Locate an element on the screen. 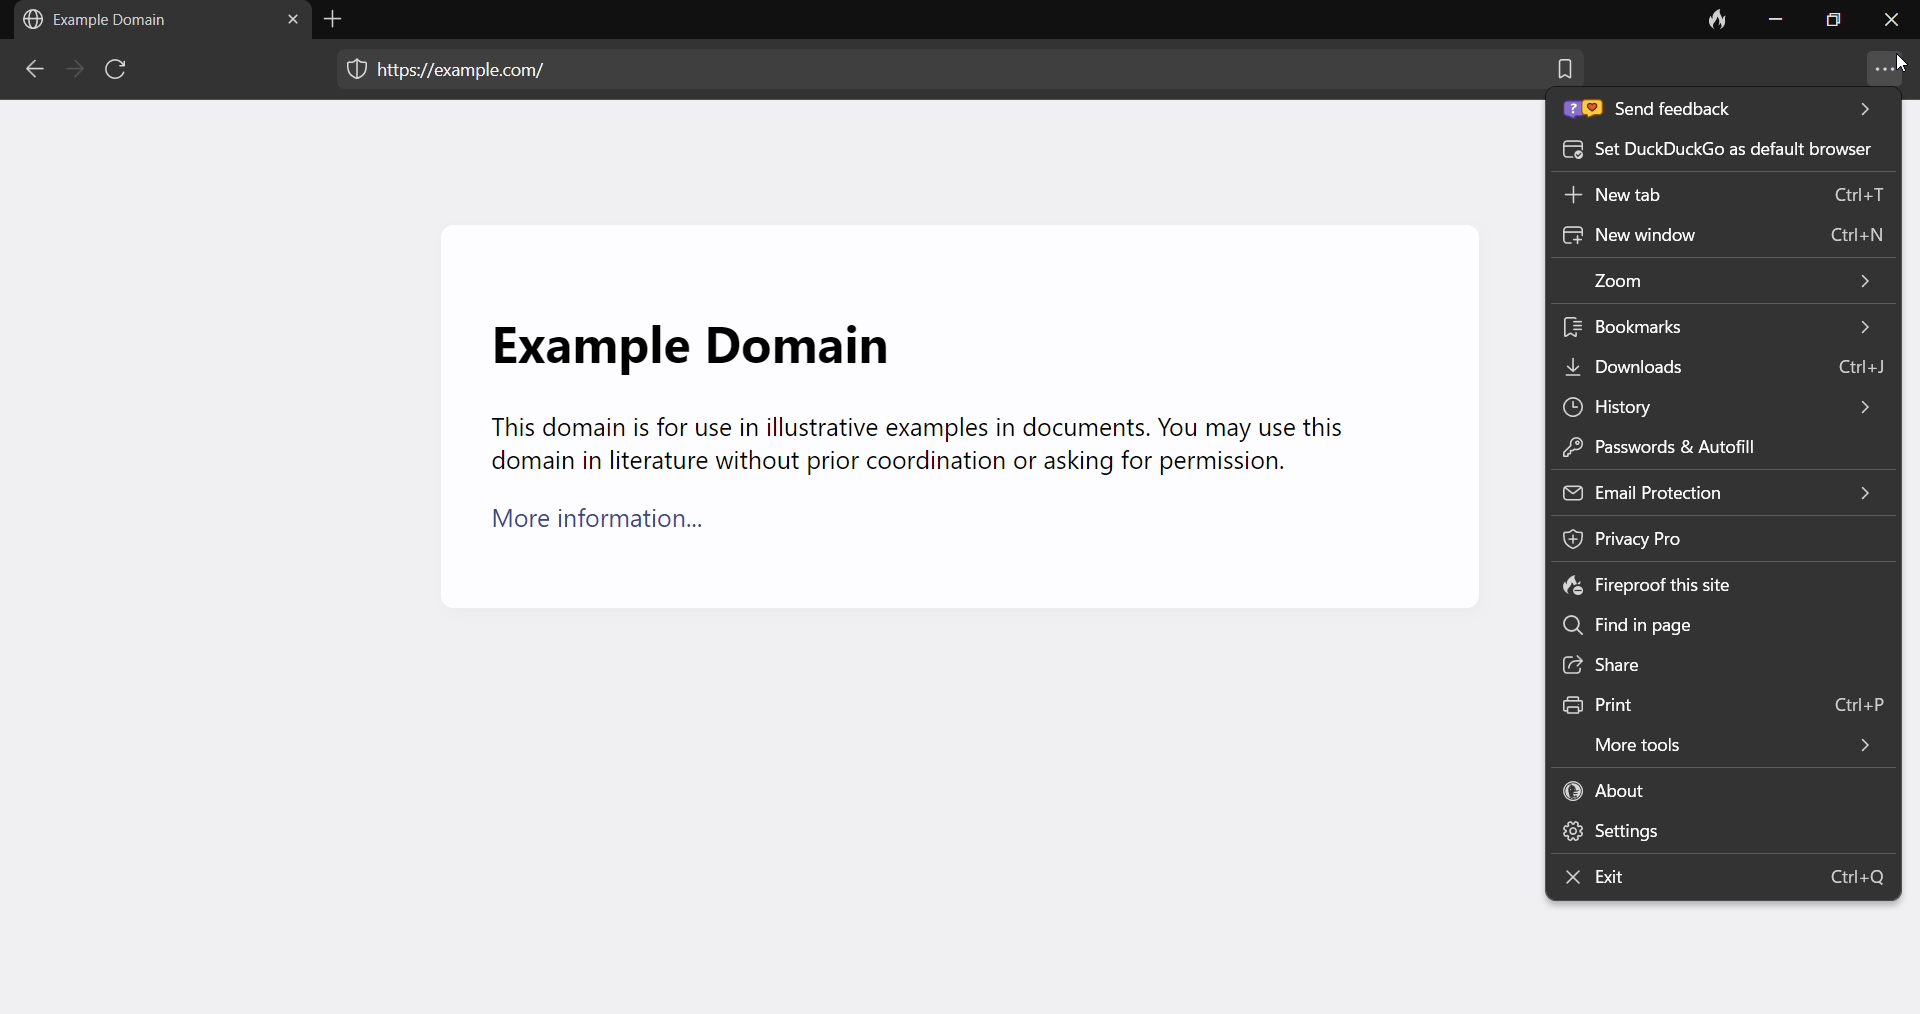 Image resolution: width=1920 pixels, height=1014 pixels. send feedback is located at coordinates (1720, 114).